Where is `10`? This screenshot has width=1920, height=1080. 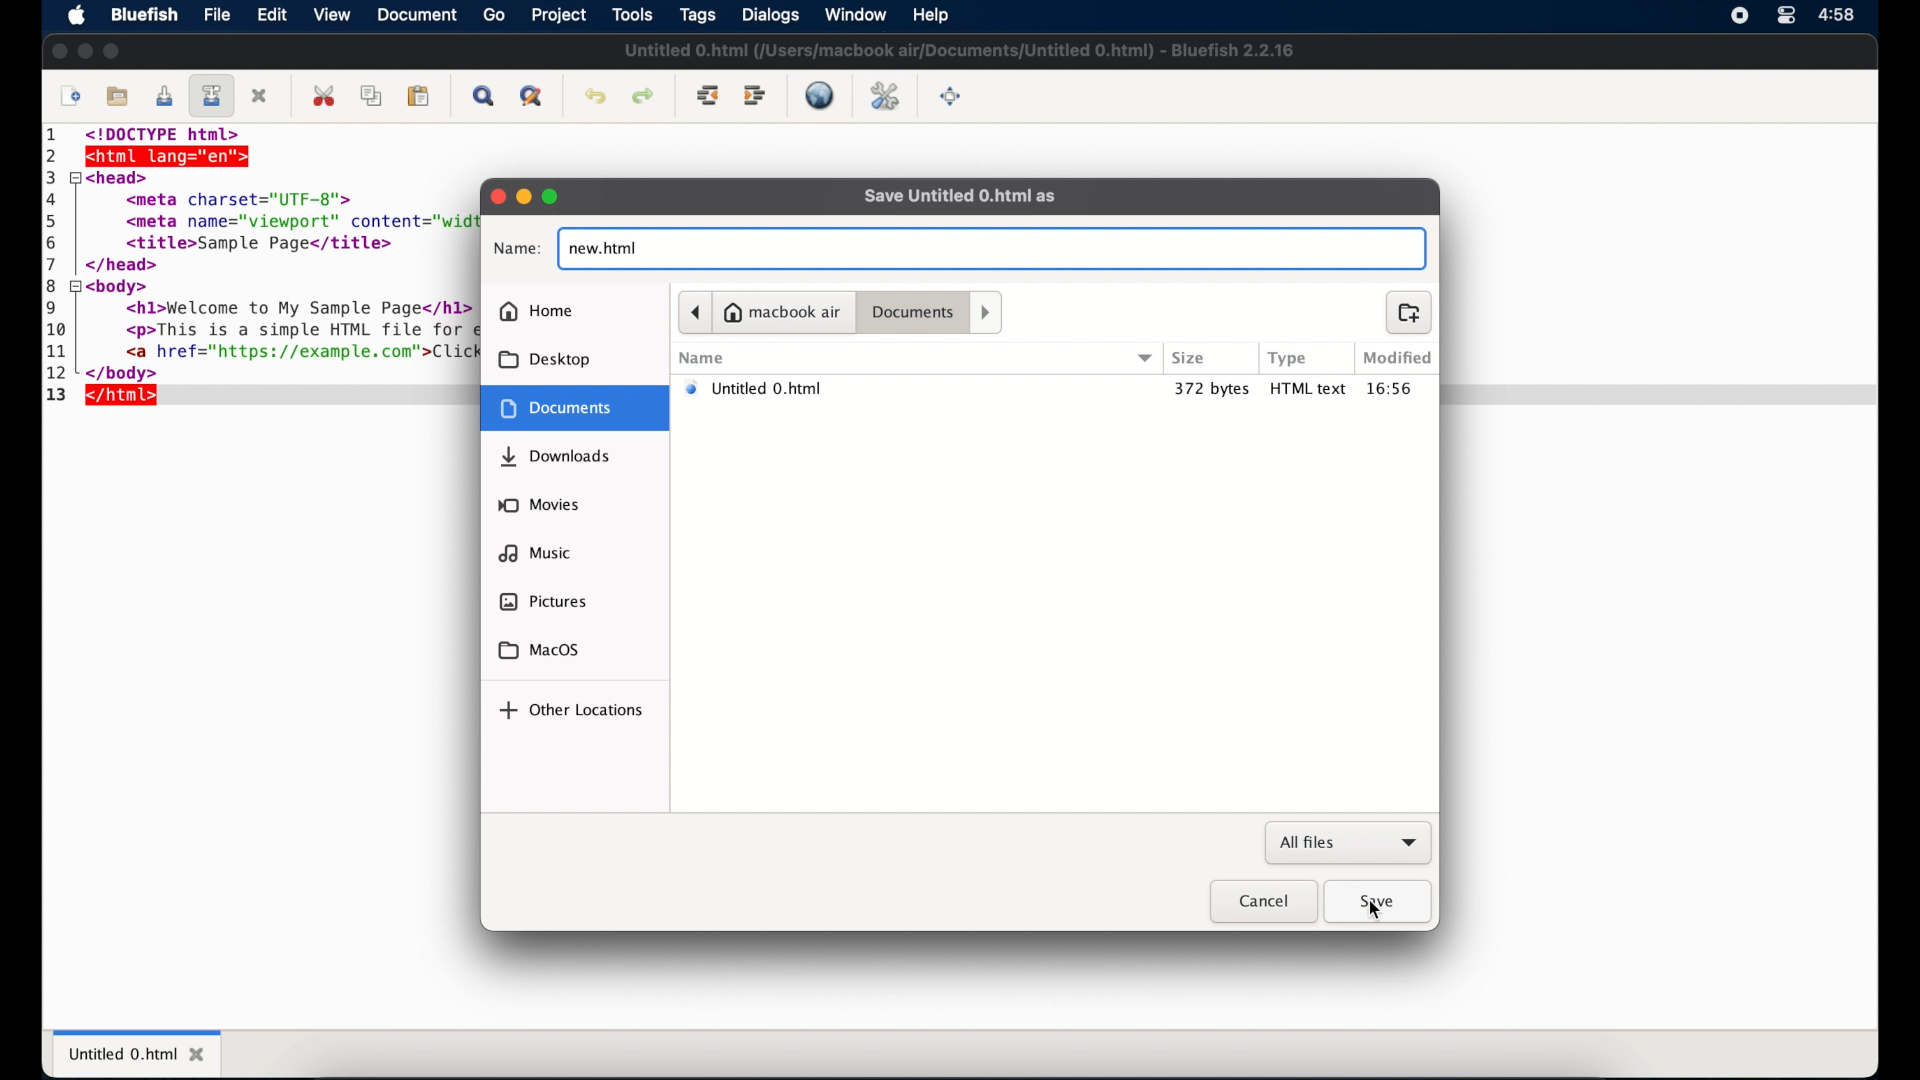 10 is located at coordinates (57, 330).